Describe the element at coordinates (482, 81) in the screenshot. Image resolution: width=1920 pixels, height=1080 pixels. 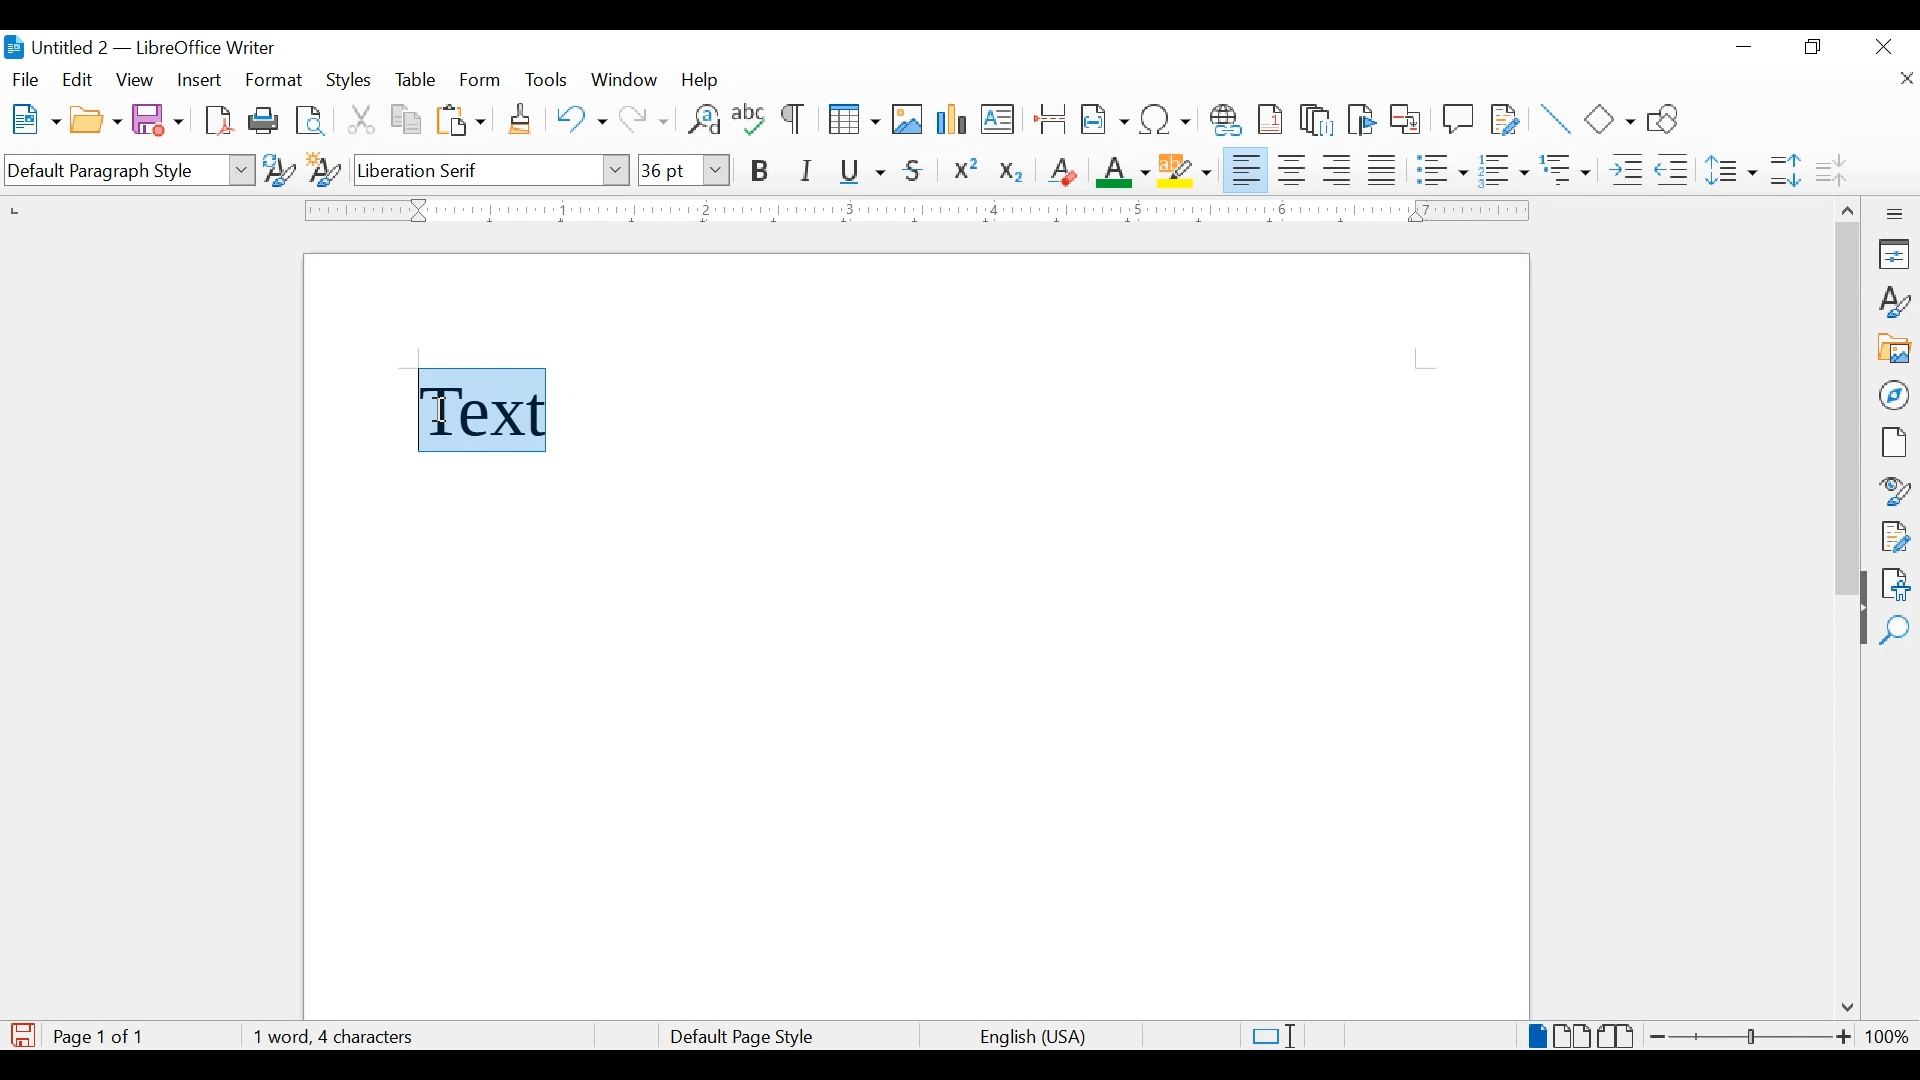
I see `form` at that location.